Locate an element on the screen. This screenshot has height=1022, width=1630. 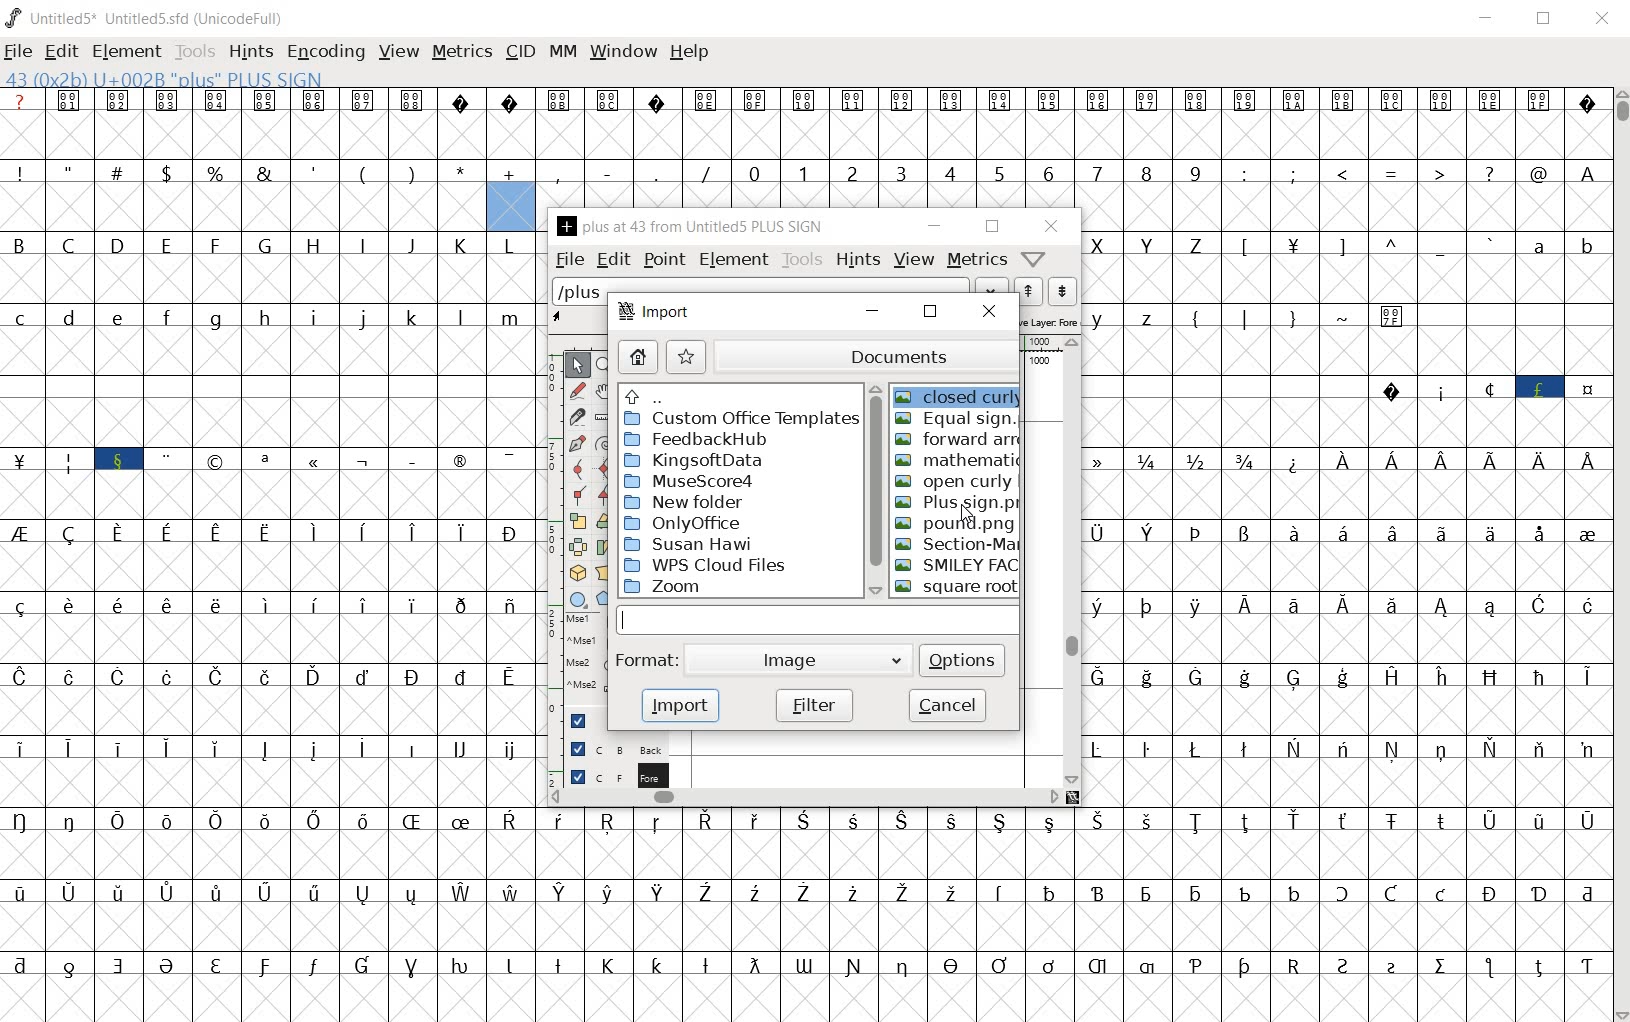
measure a distance, angle between points is located at coordinates (604, 417).